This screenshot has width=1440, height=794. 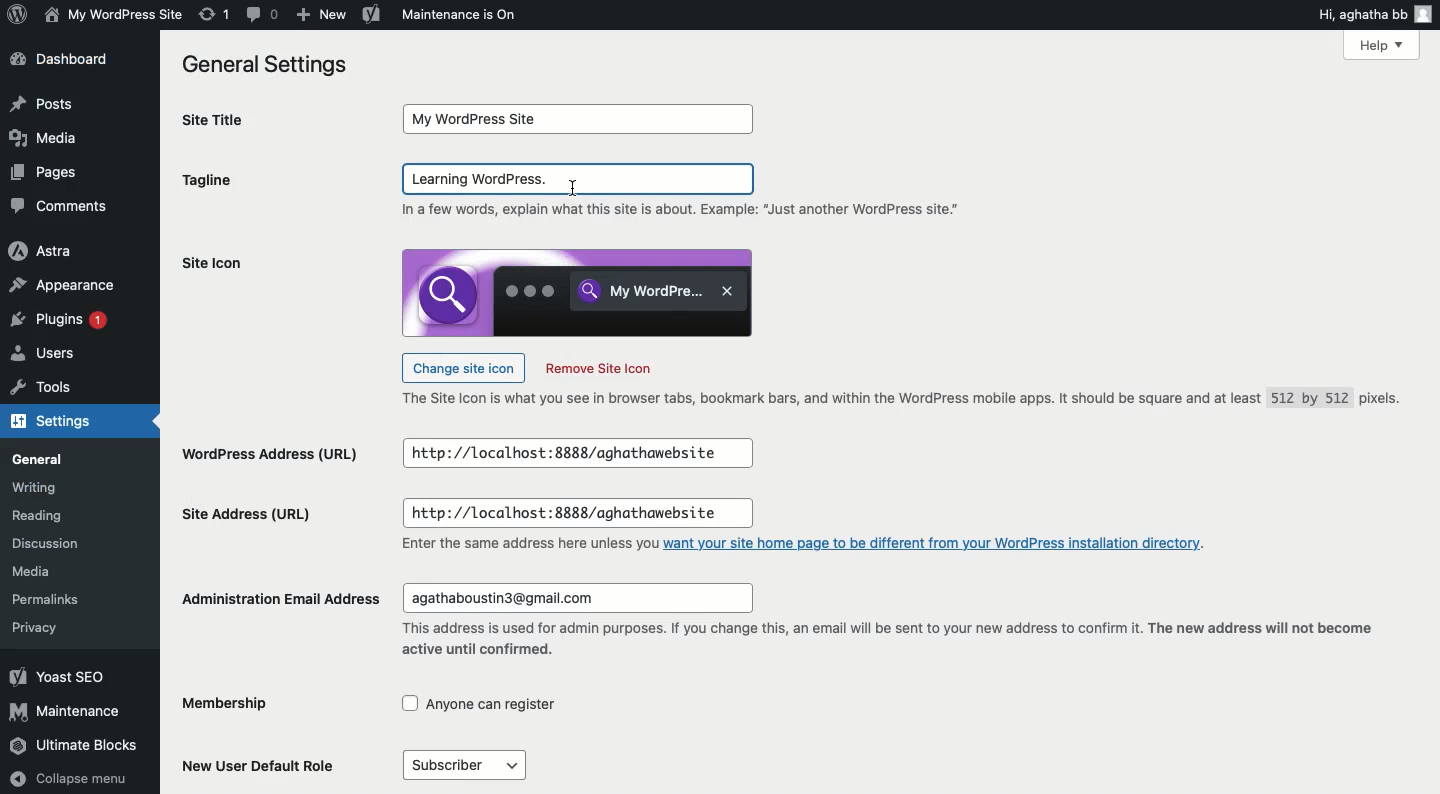 I want to click on link, so click(x=936, y=542).